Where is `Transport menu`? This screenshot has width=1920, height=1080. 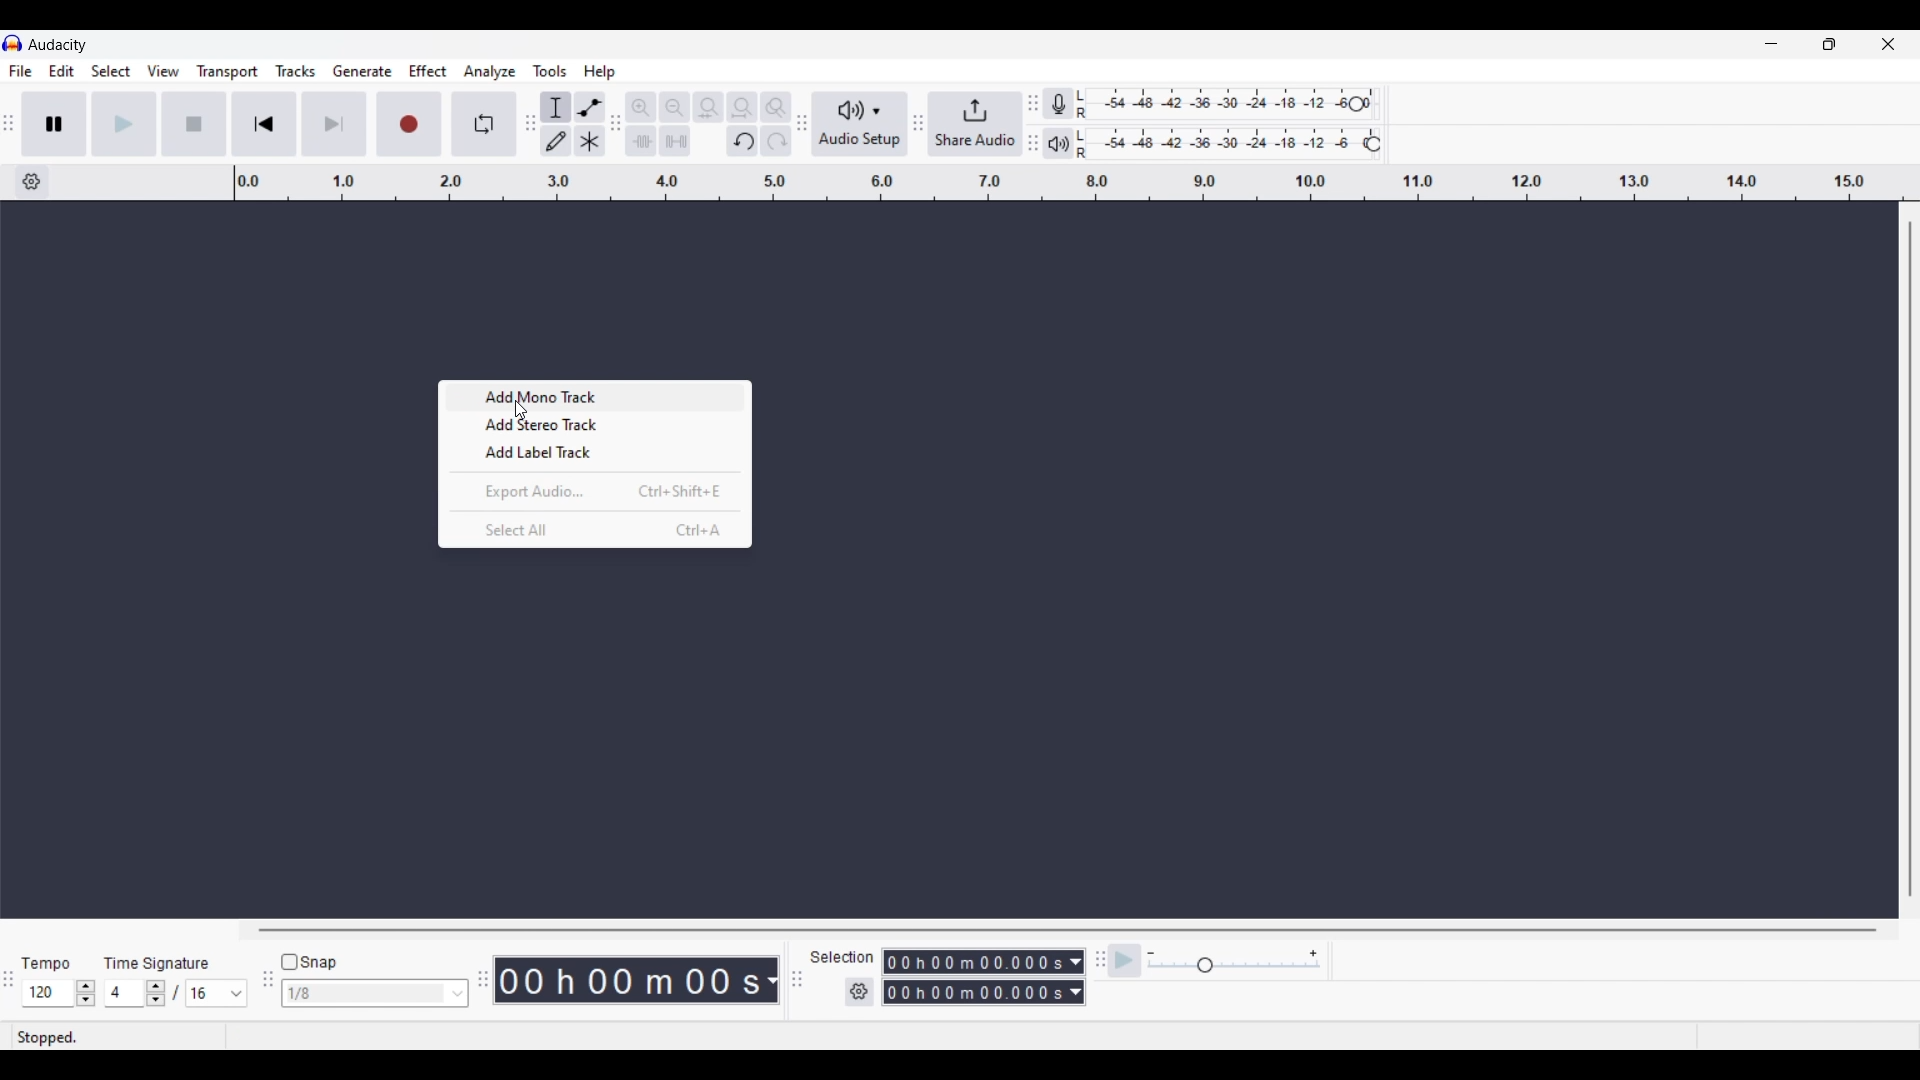
Transport menu is located at coordinates (228, 71).